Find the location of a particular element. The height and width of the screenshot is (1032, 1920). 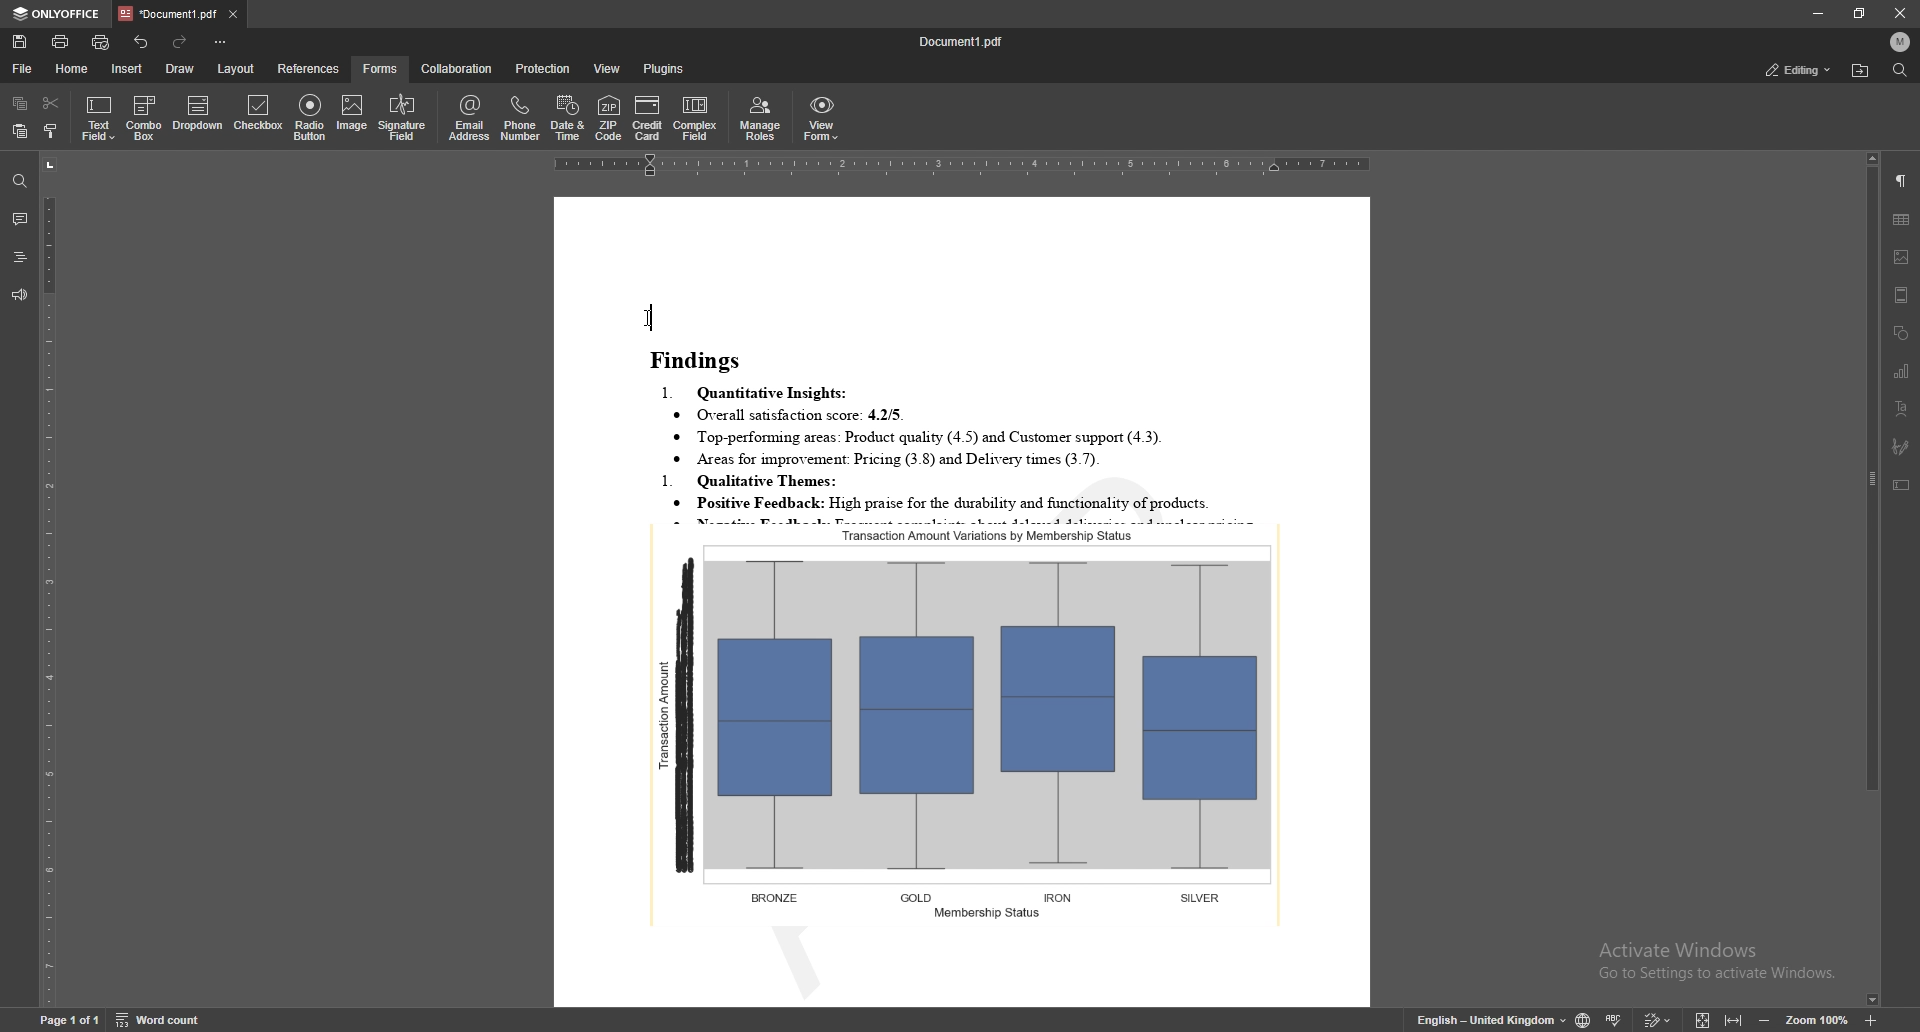

file is located at coordinates (23, 69).